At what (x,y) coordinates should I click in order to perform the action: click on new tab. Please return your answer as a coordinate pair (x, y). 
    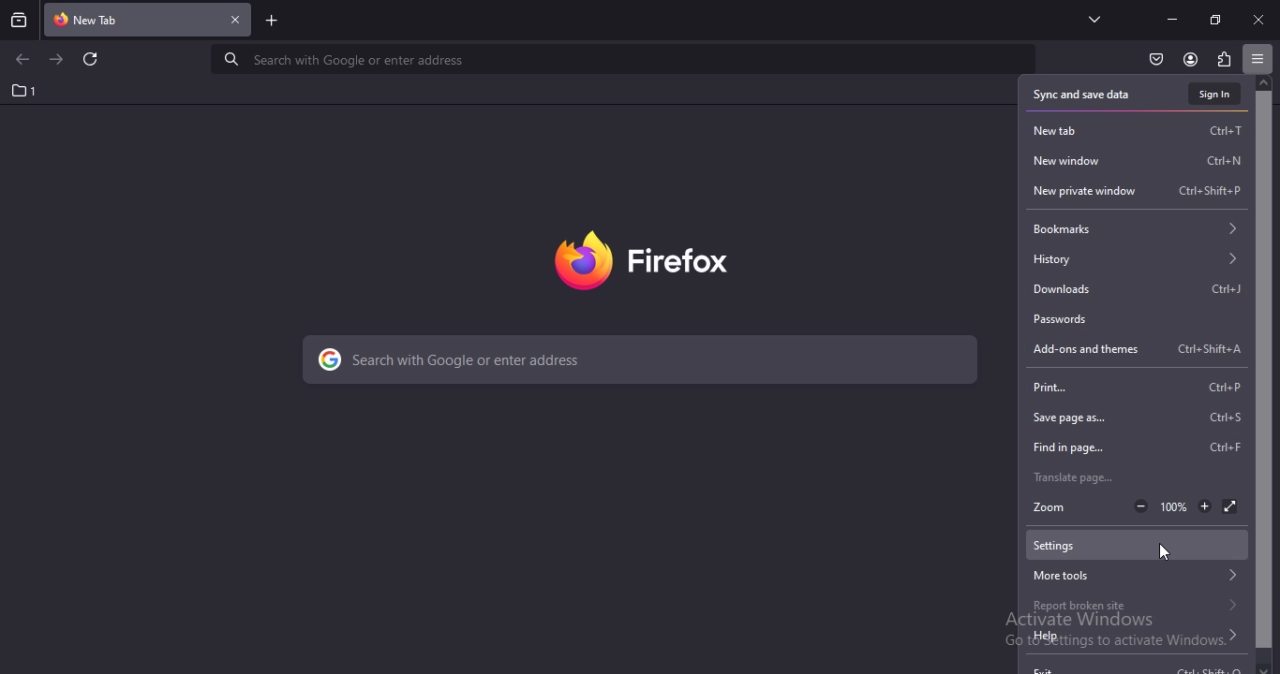
    Looking at the image, I should click on (106, 17).